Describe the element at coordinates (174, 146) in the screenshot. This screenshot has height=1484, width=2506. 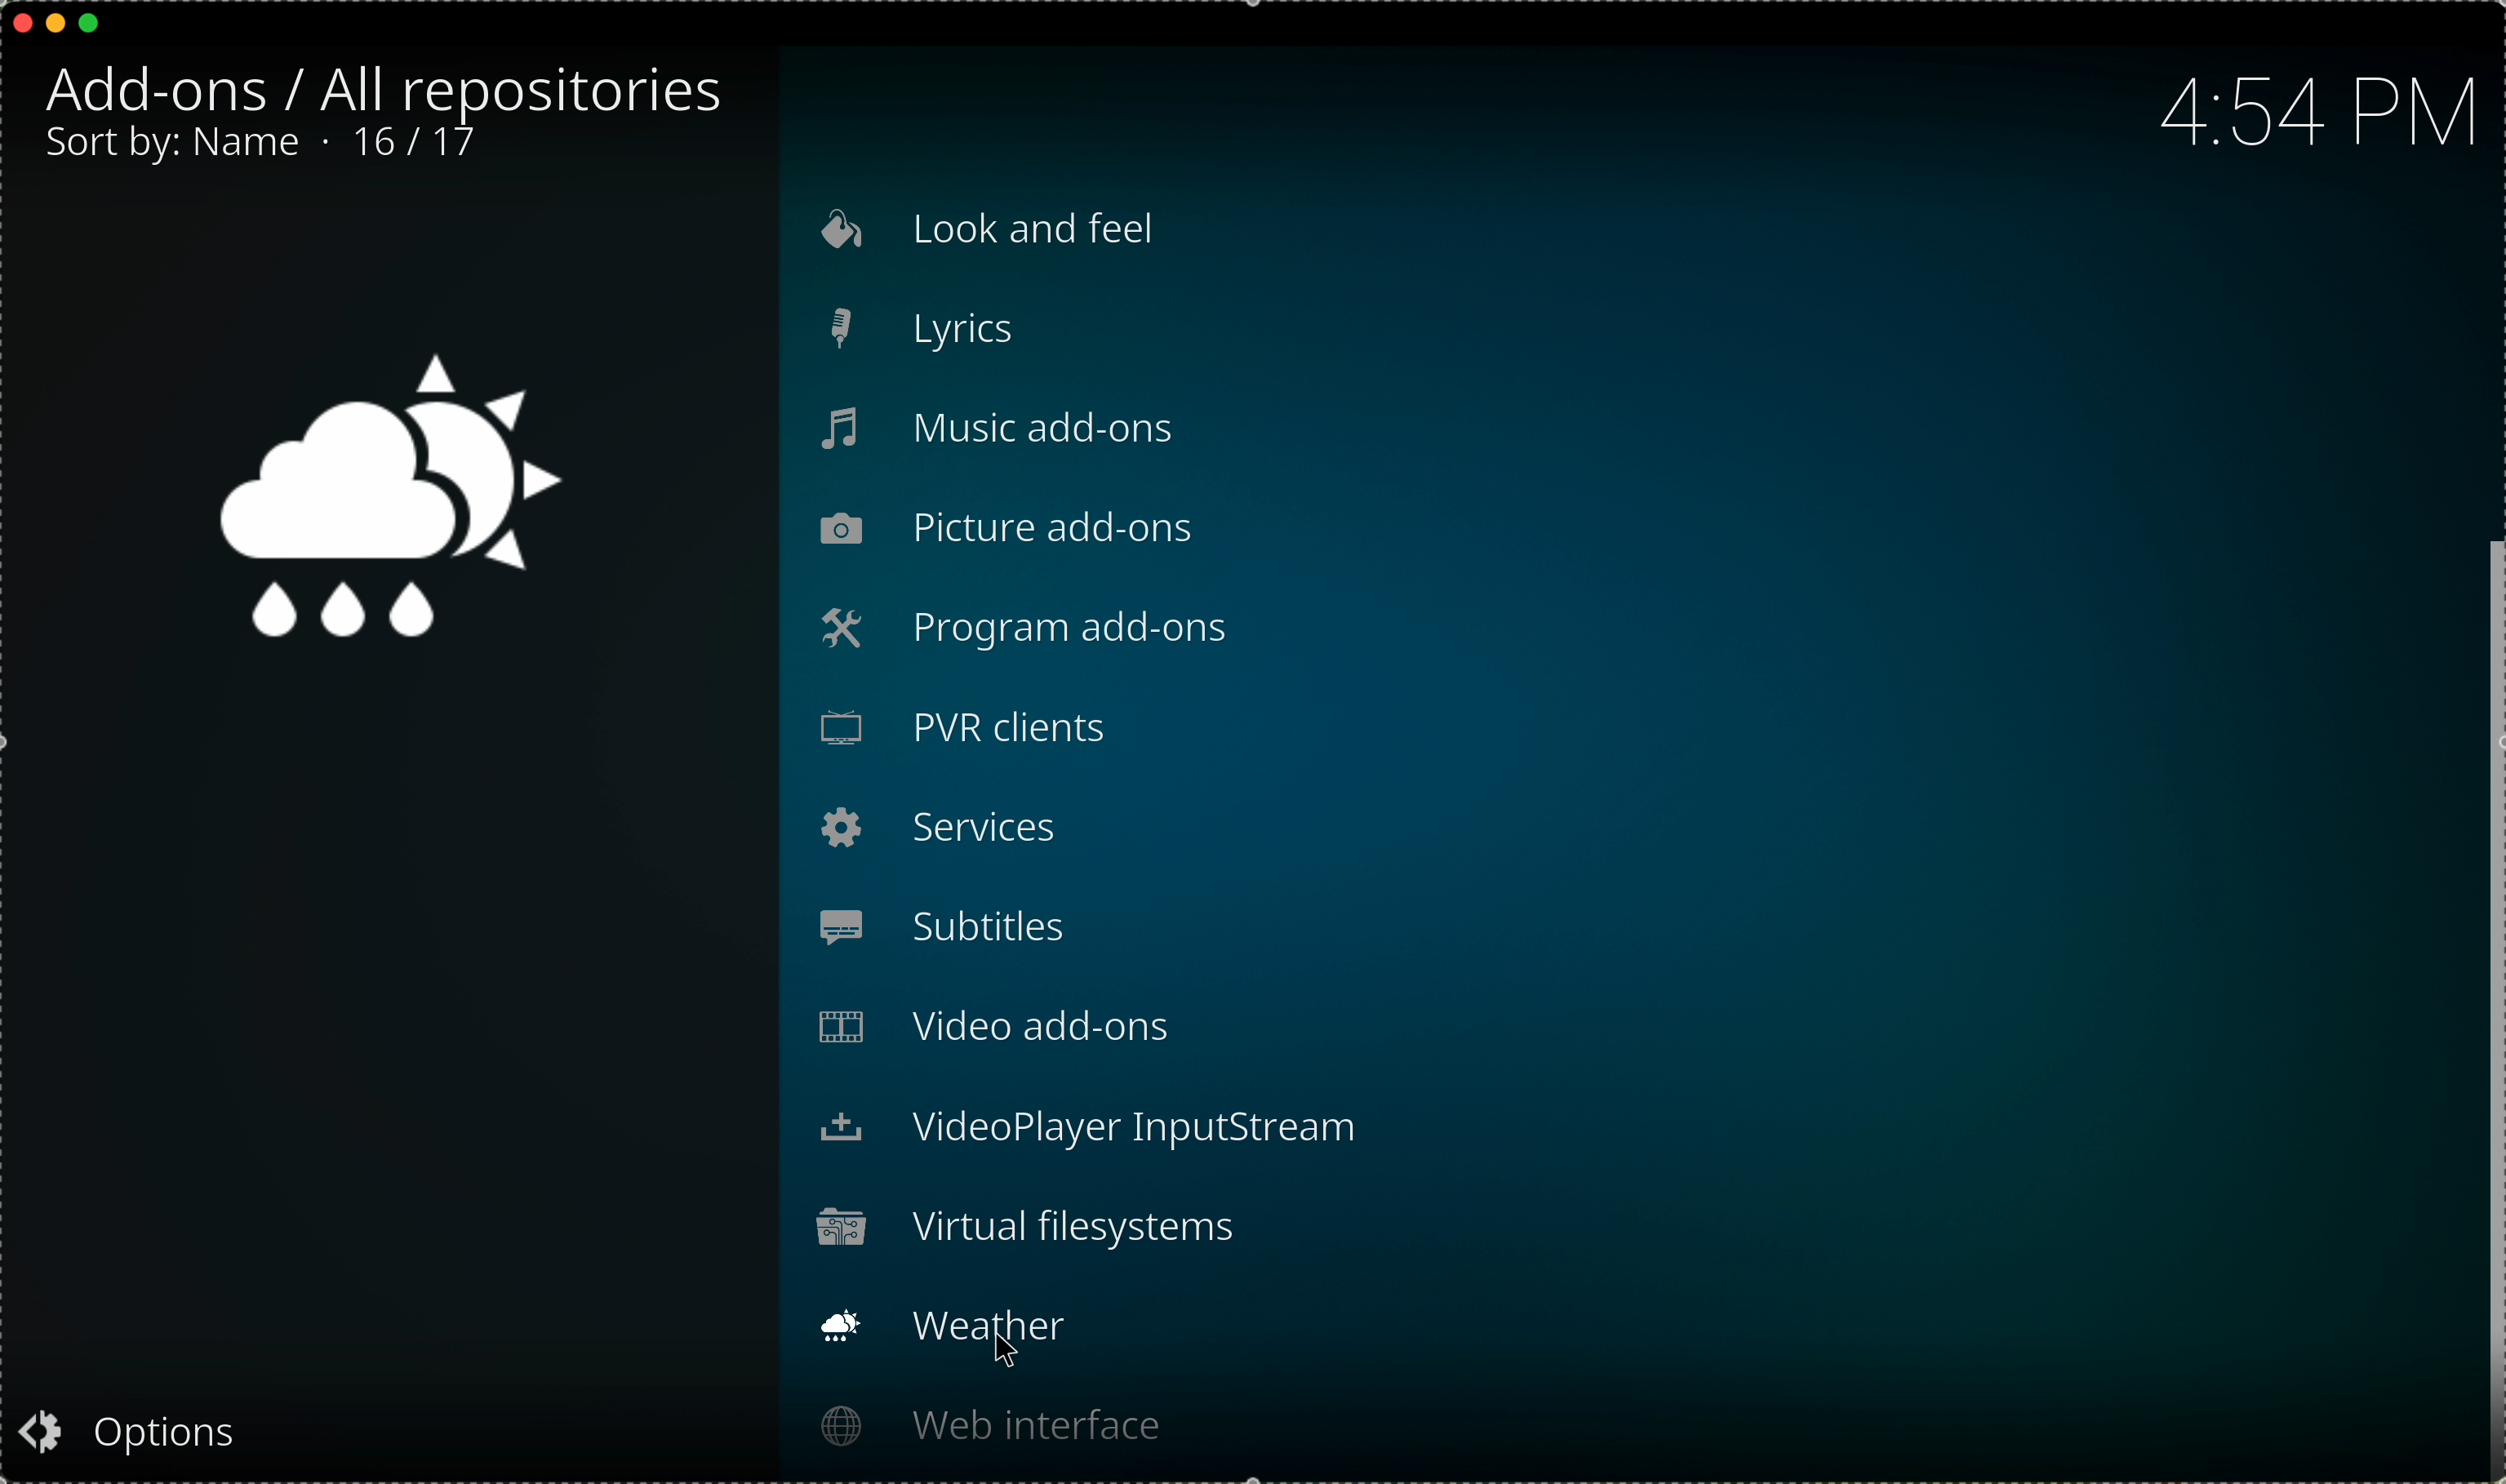
I see `sort by: name` at that location.